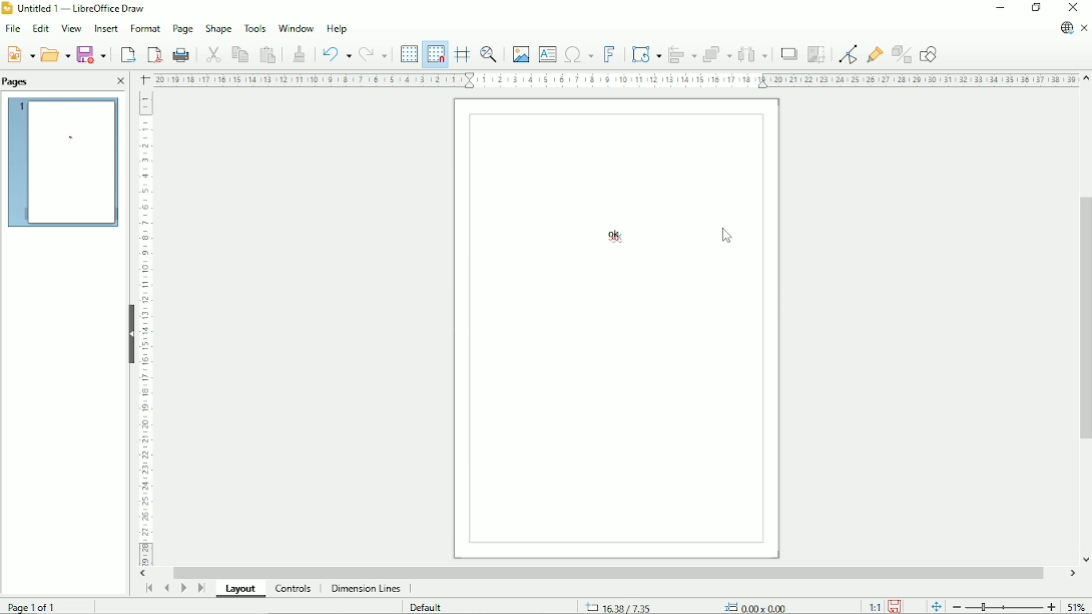 This screenshot has width=1092, height=614. Describe the element at coordinates (148, 588) in the screenshot. I see `Scroll to first page` at that location.